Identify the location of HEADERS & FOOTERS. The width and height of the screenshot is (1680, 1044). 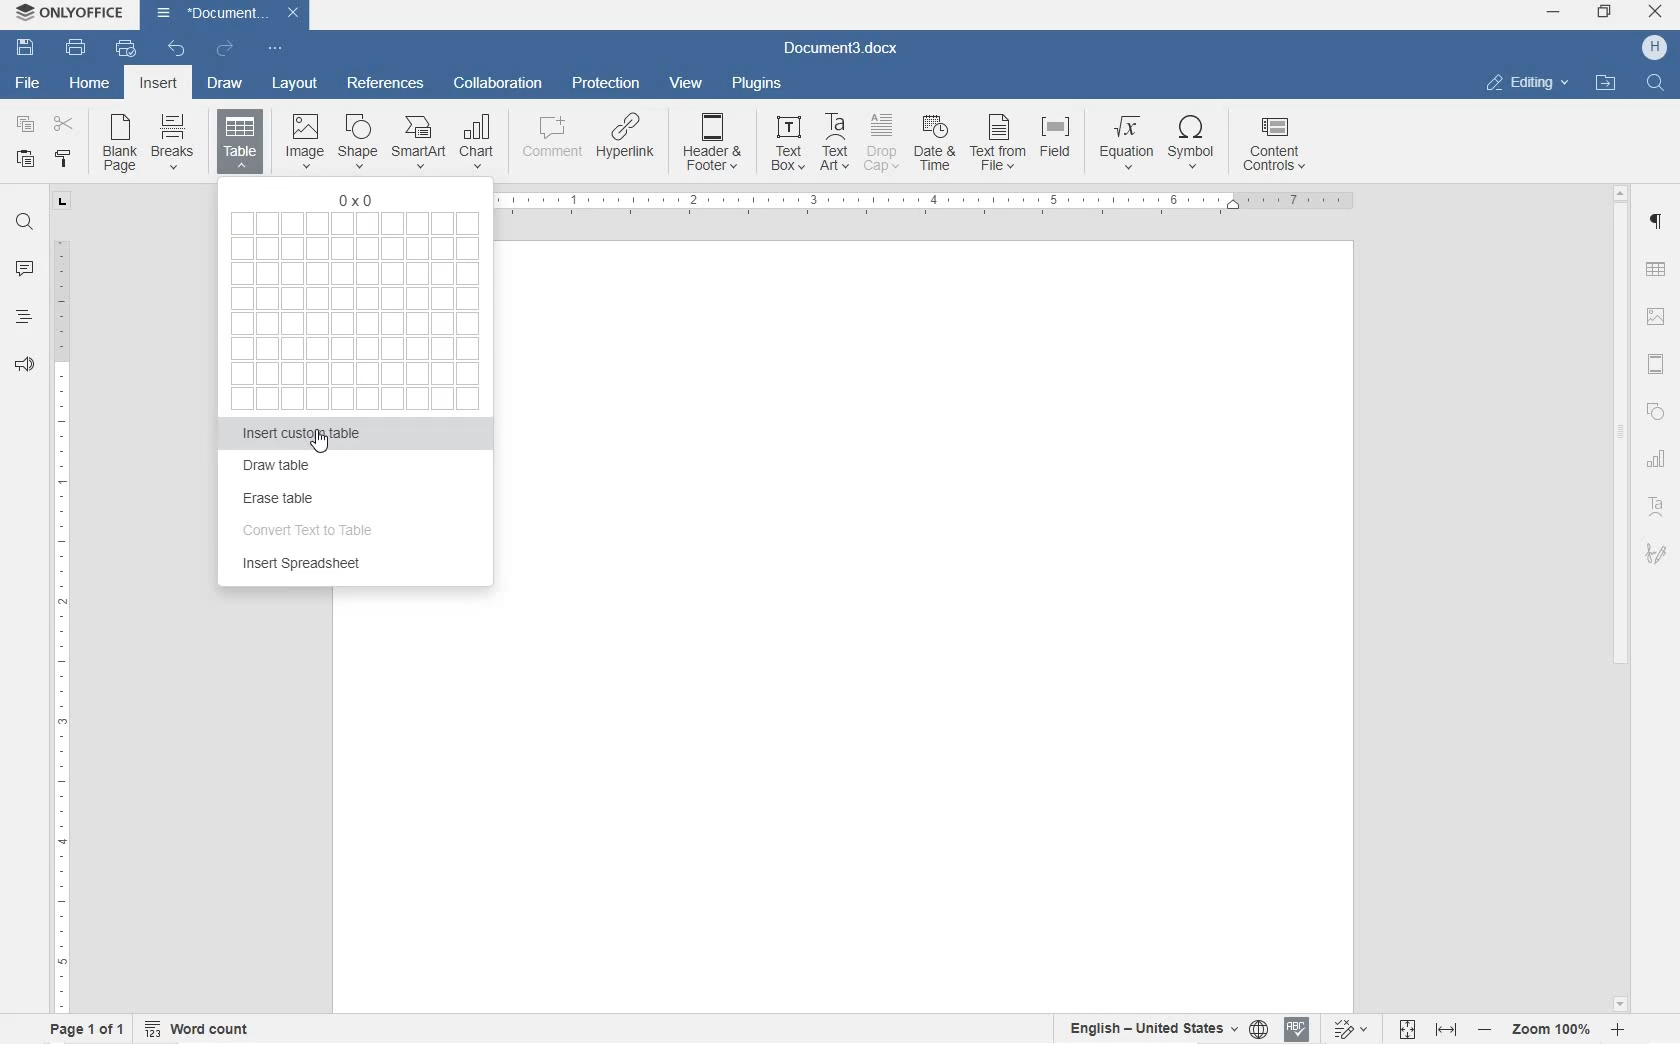
(1657, 366).